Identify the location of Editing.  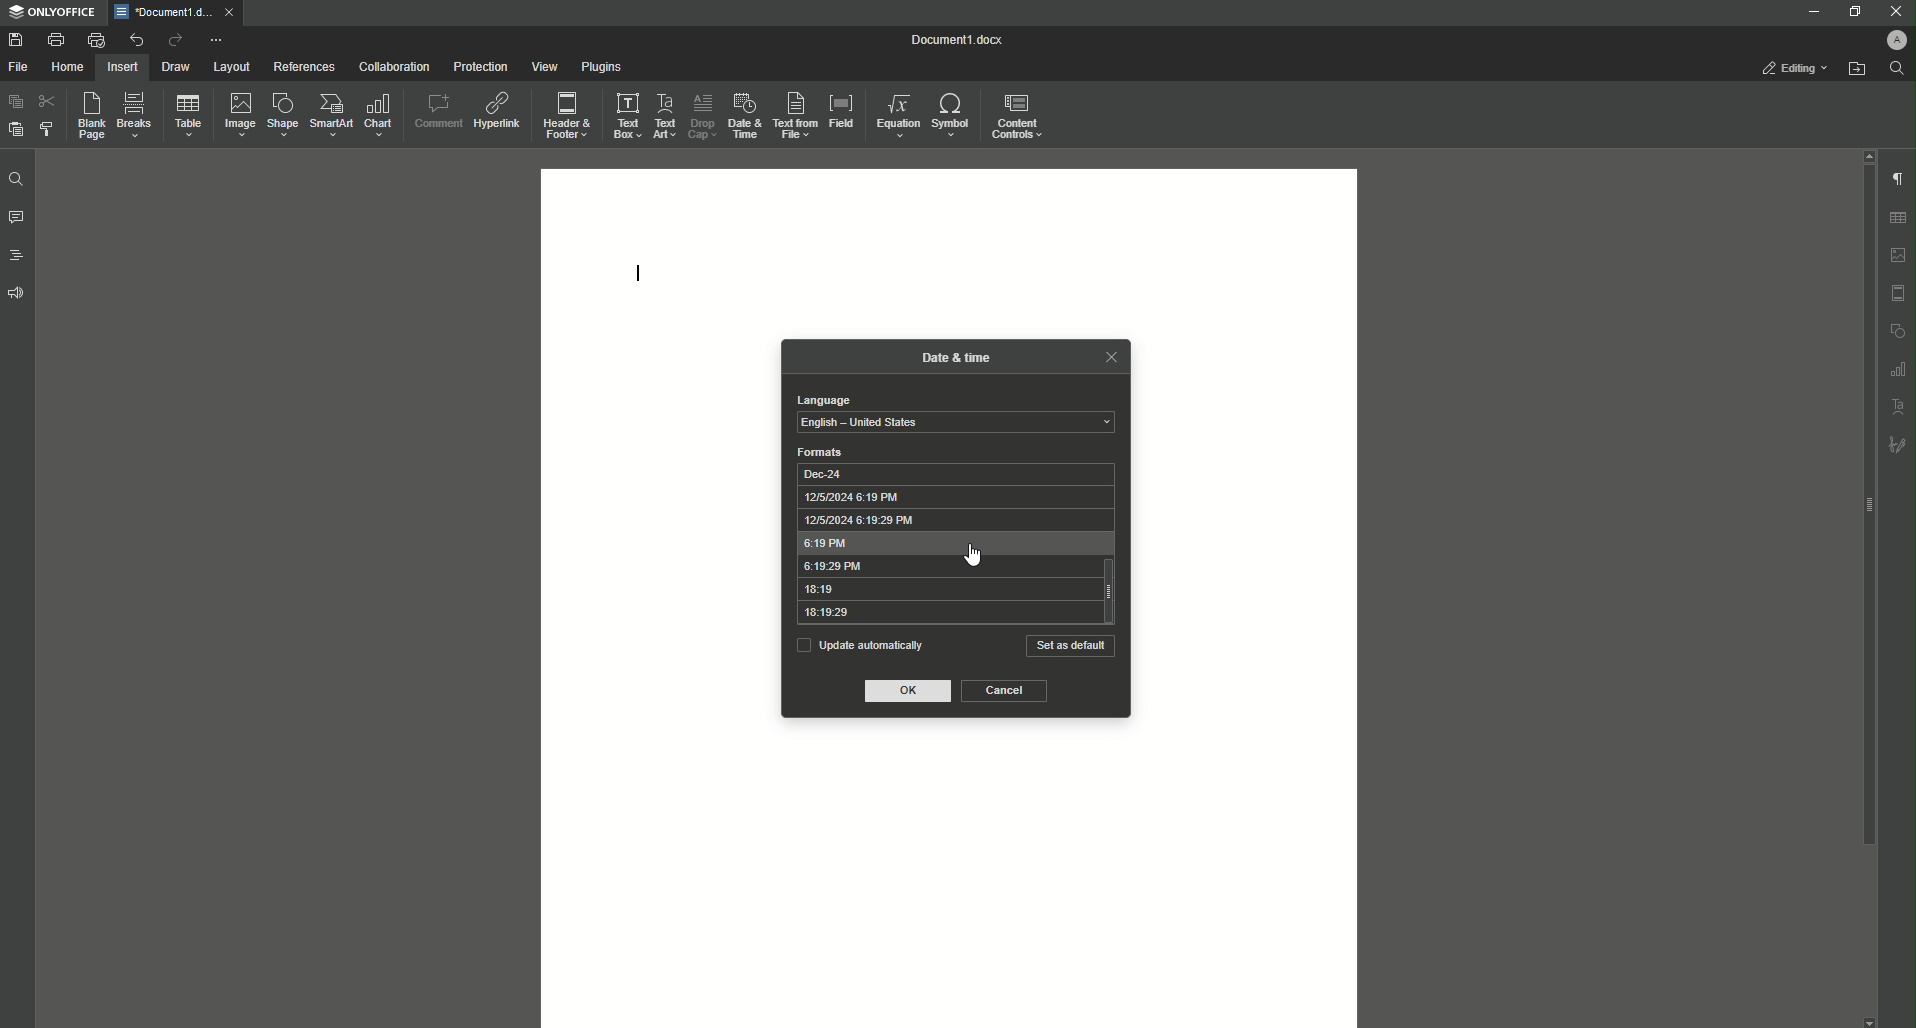
(1795, 68).